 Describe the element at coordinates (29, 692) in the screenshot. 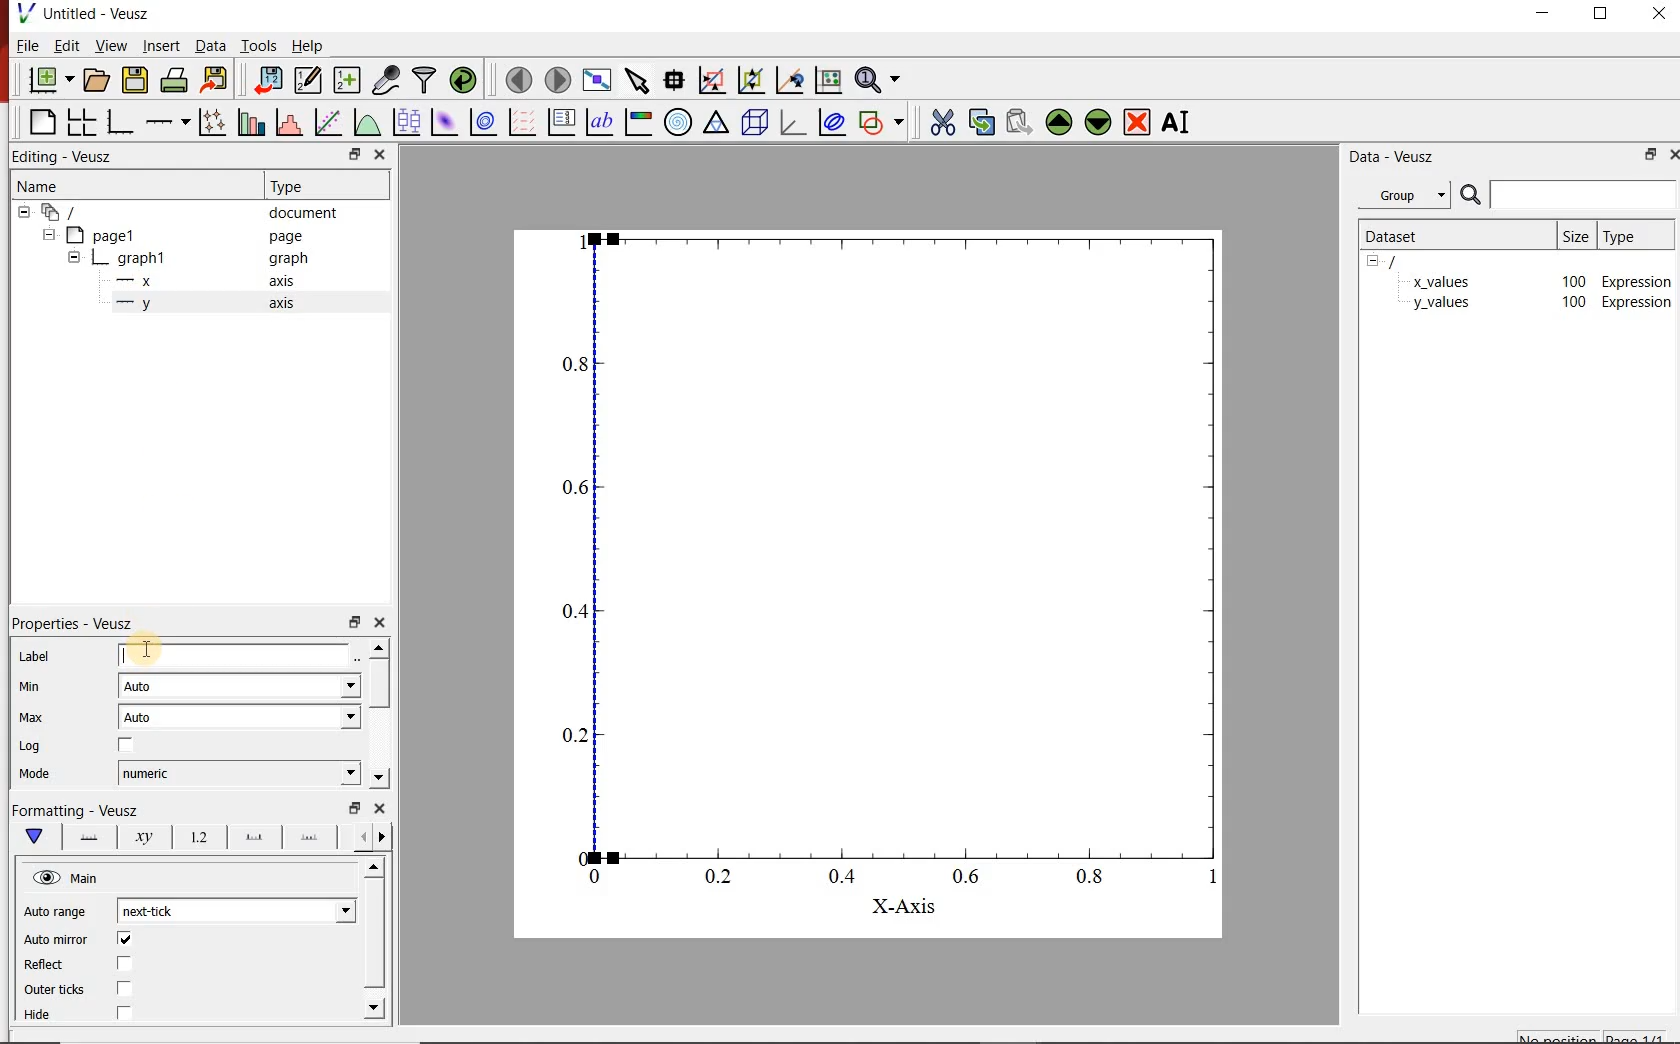

I see `min` at that location.